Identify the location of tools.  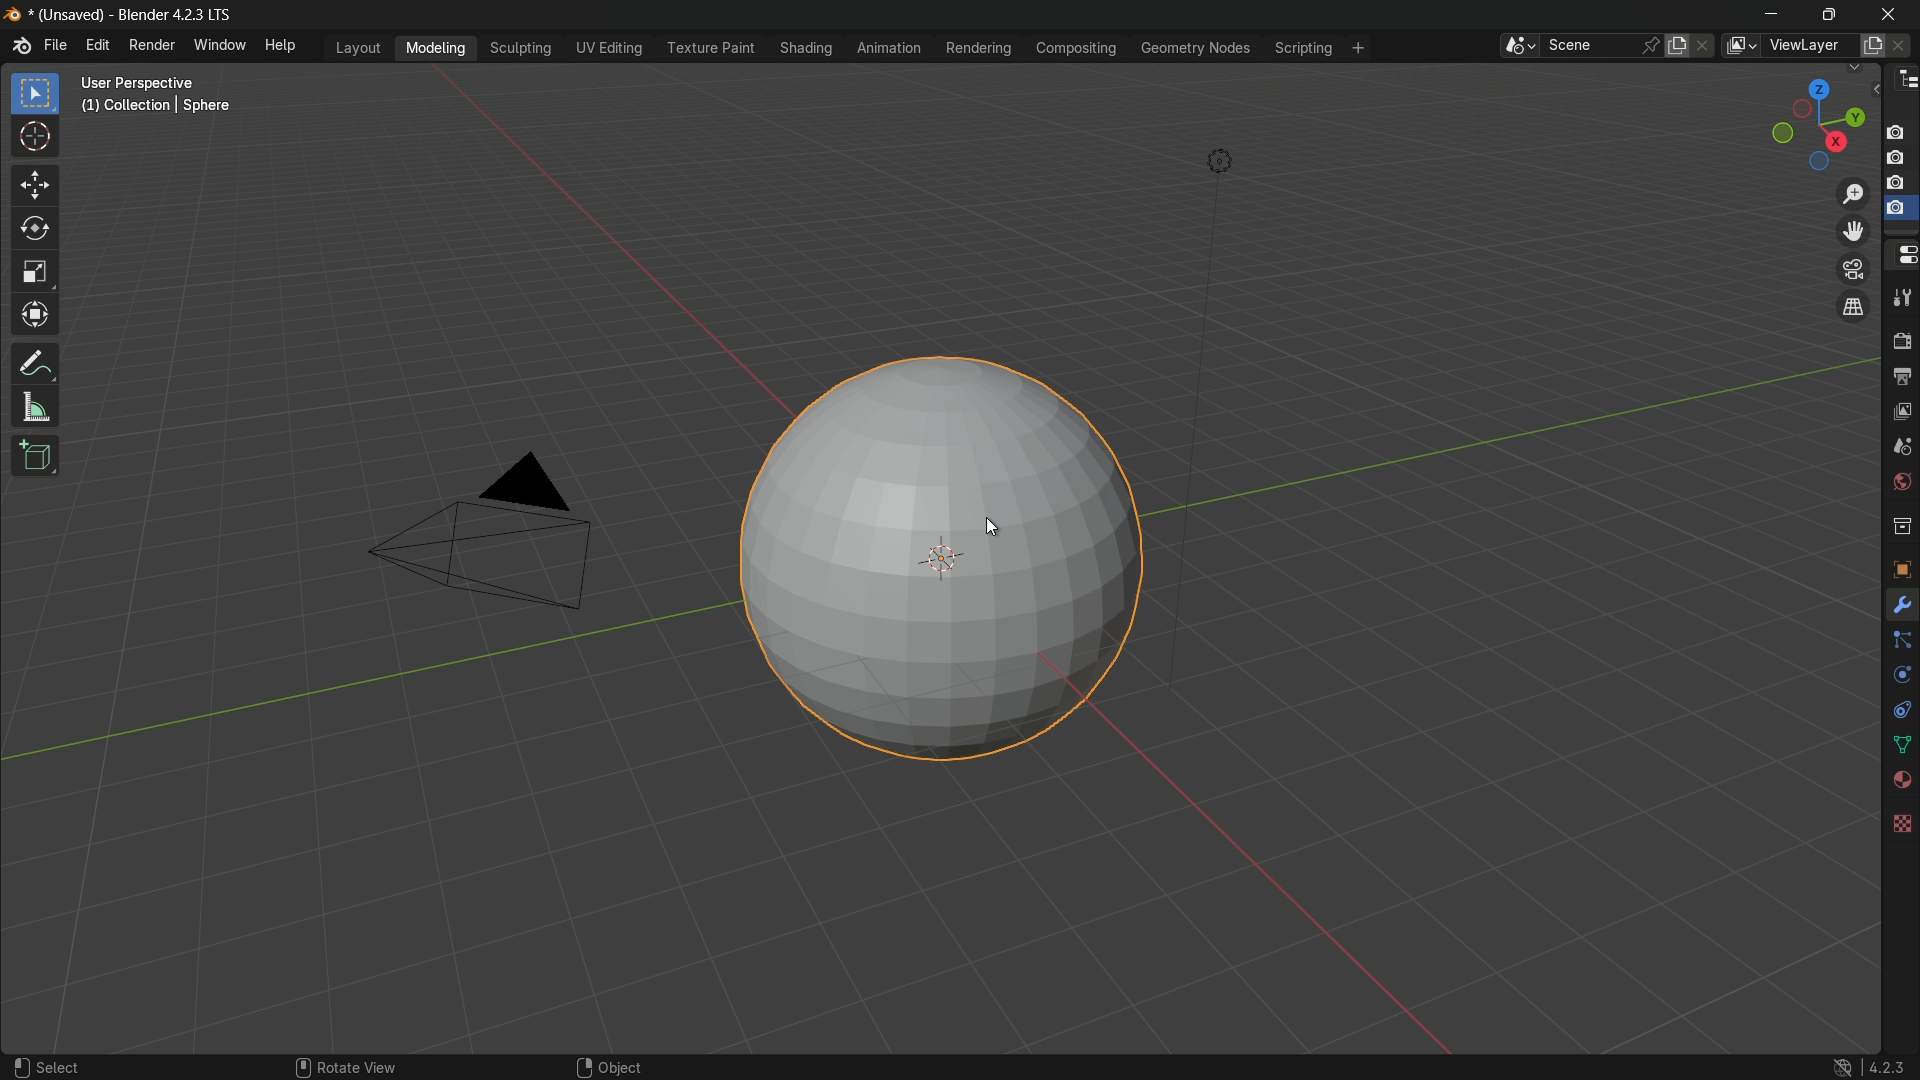
(1902, 302).